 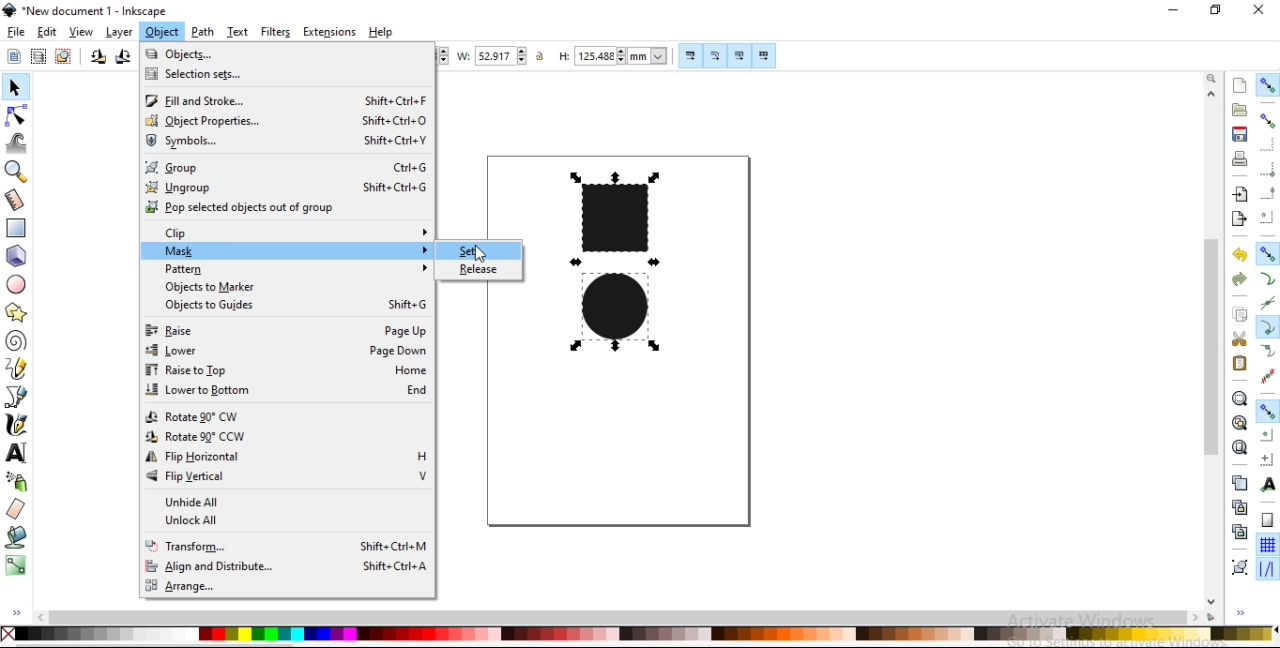 I want to click on mask, so click(x=298, y=254).